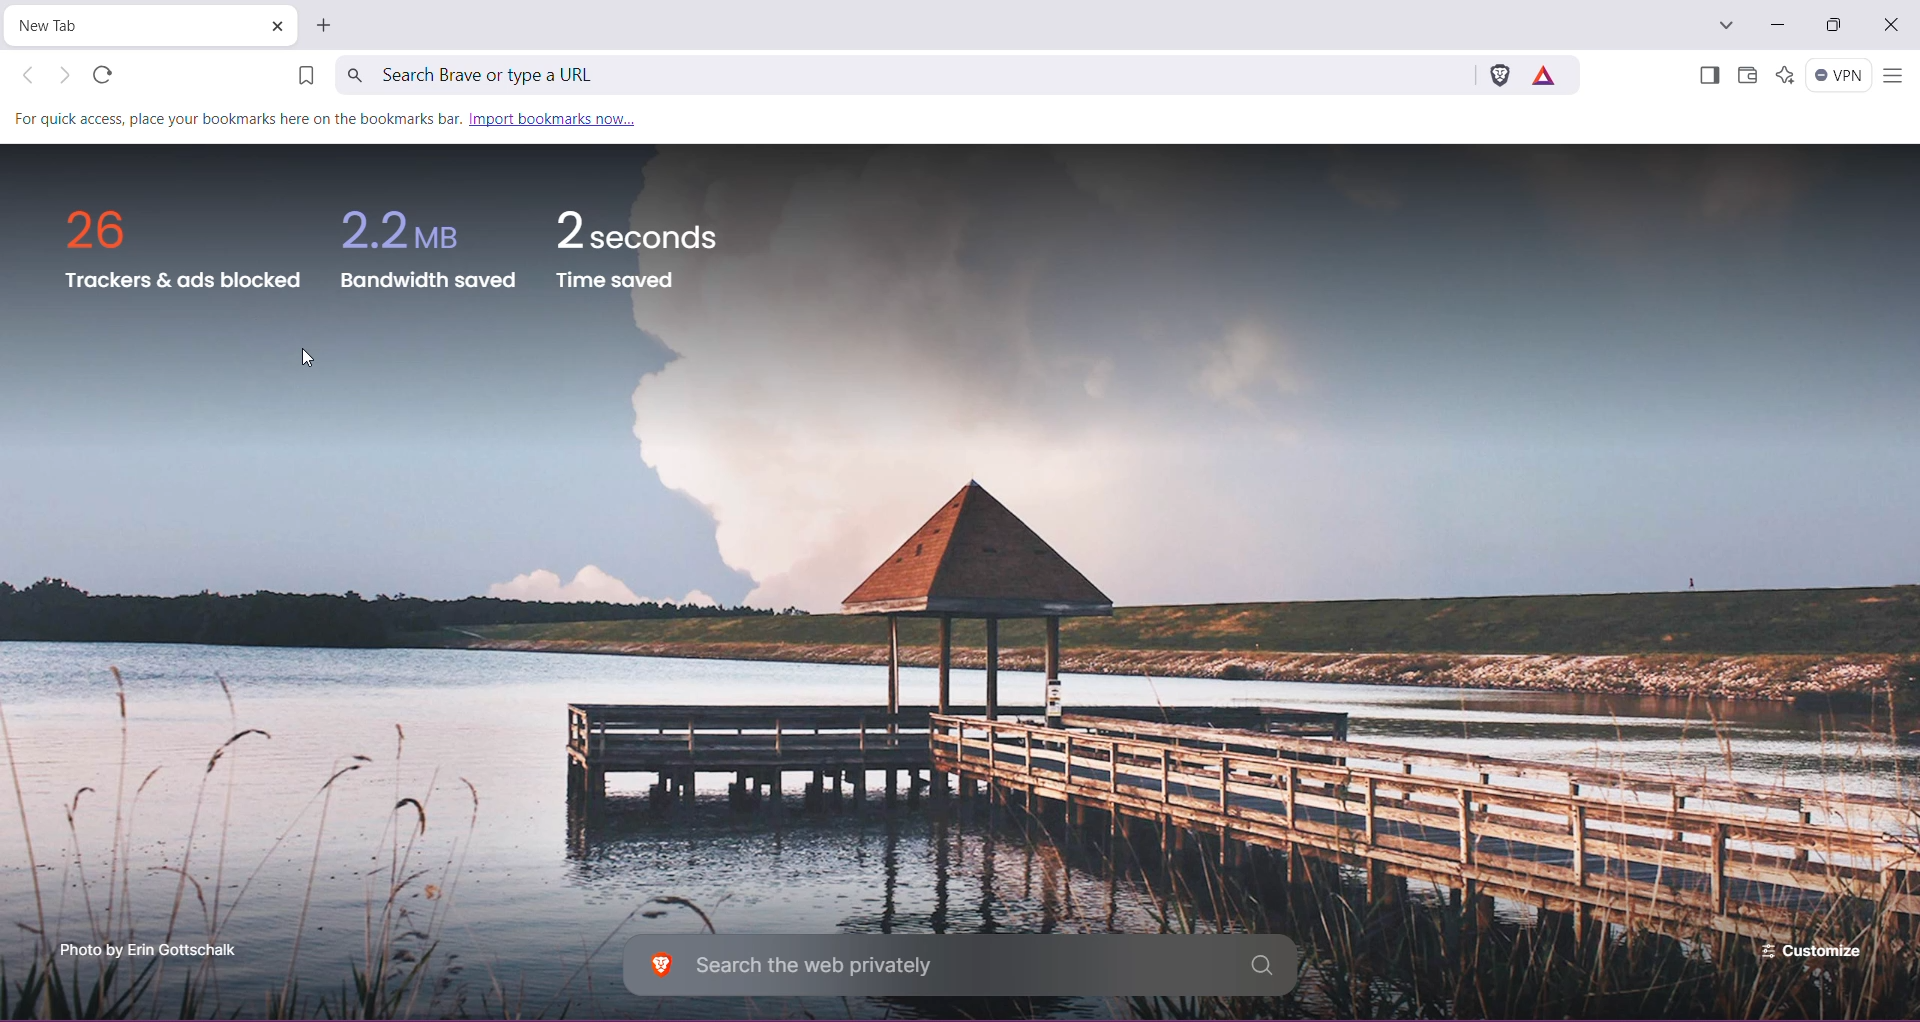 This screenshot has width=1920, height=1022. What do you see at coordinates (1708, 76) in the screenshot?
I see `Show Sidebar` at bounding box center [1708, 76].